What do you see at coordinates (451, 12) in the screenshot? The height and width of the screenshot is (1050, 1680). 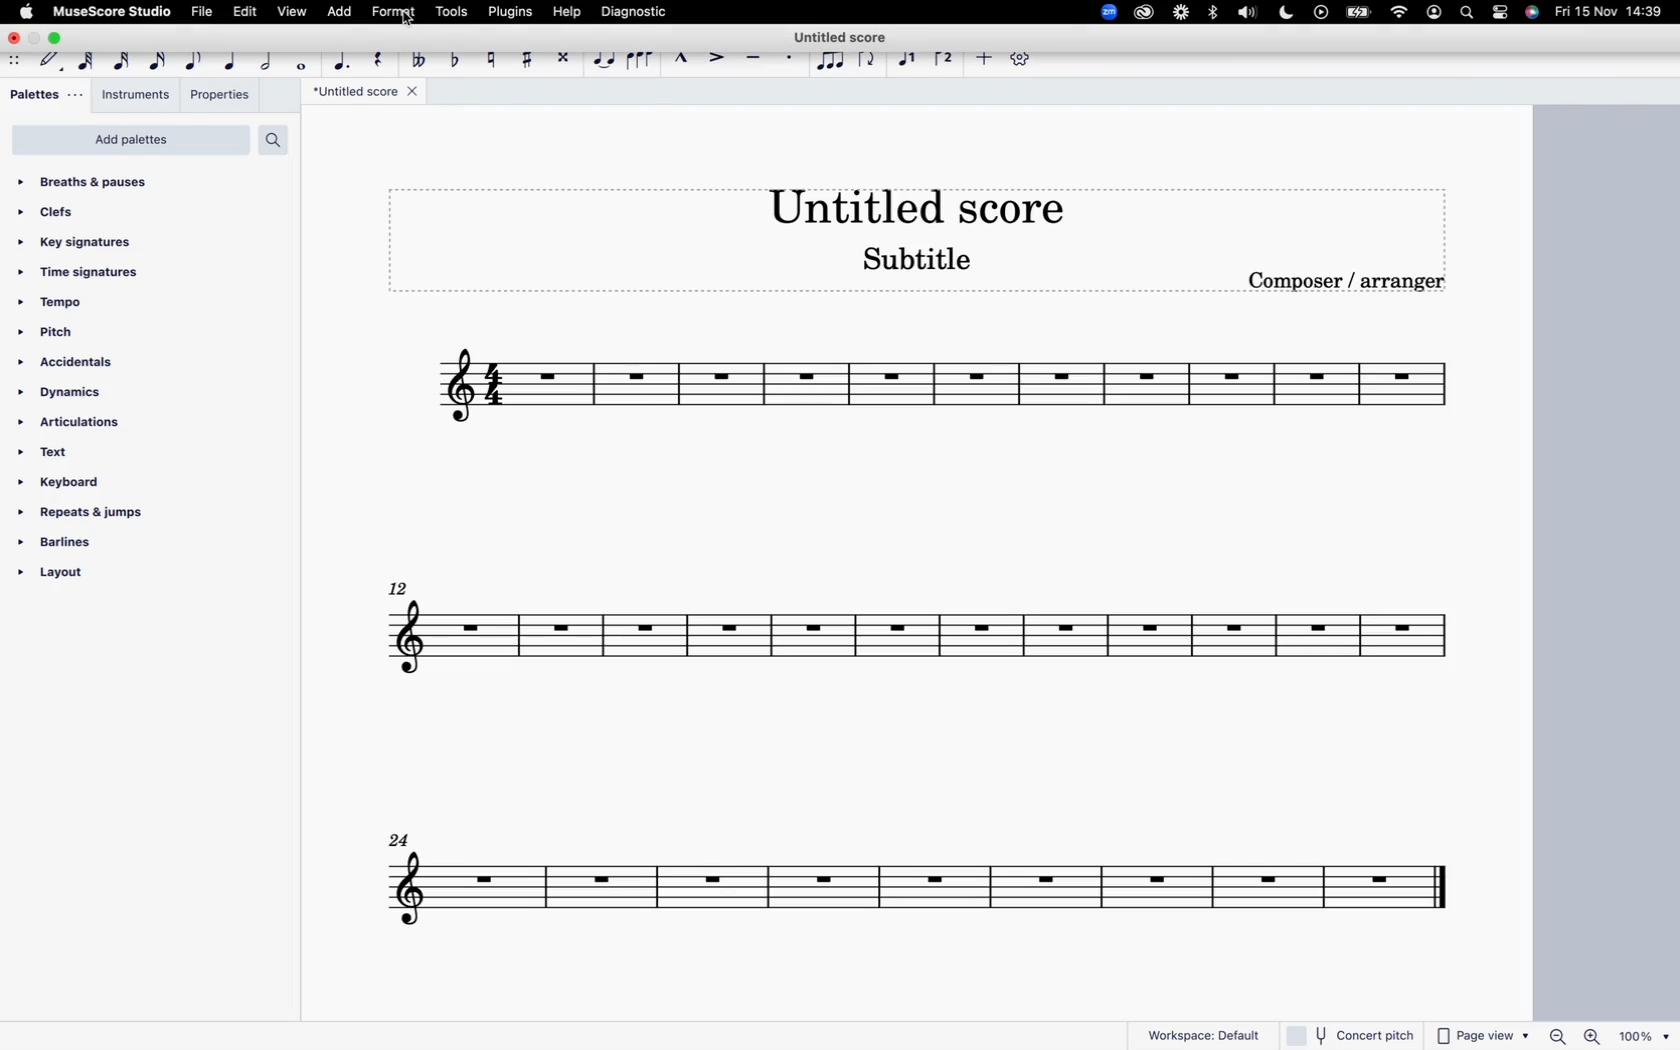 I see `tools` at bounding box center [451, 12].